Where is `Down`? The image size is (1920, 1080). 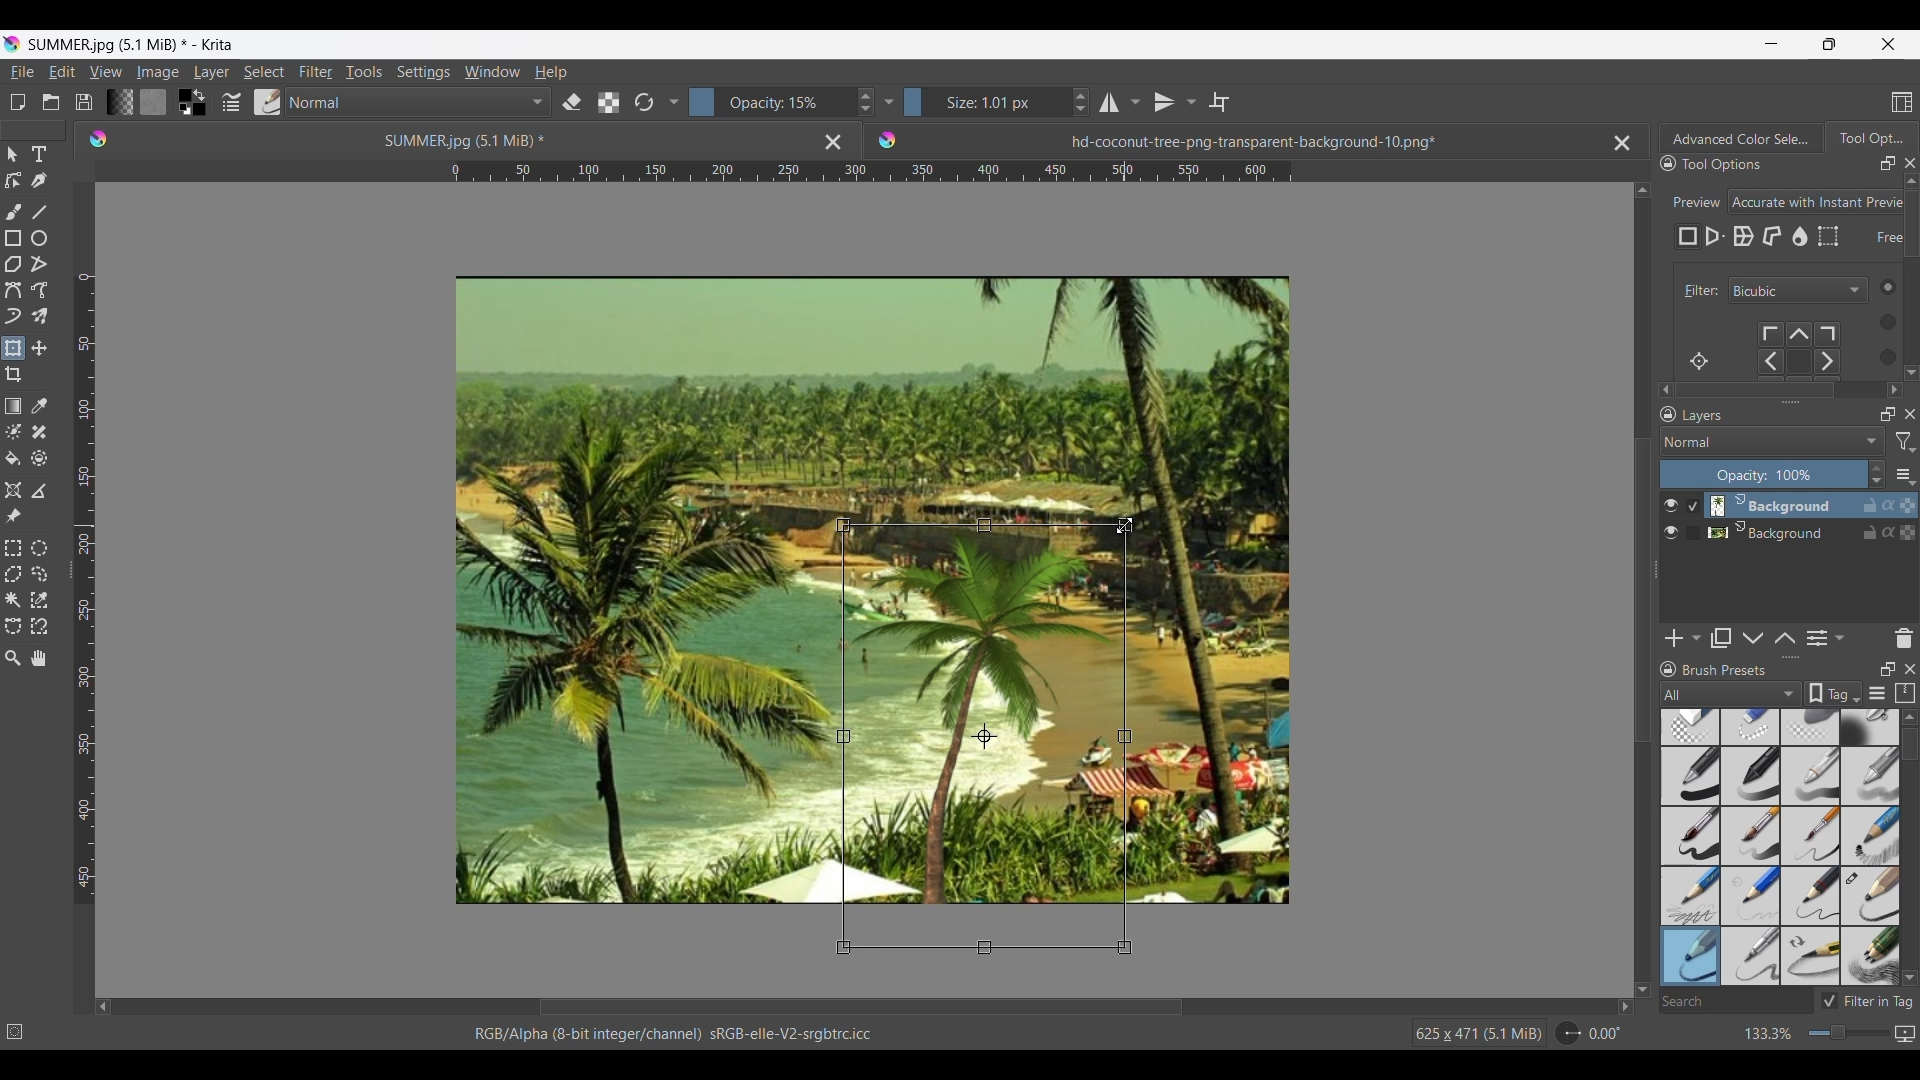
Down is located at coordinates (1909, 977).